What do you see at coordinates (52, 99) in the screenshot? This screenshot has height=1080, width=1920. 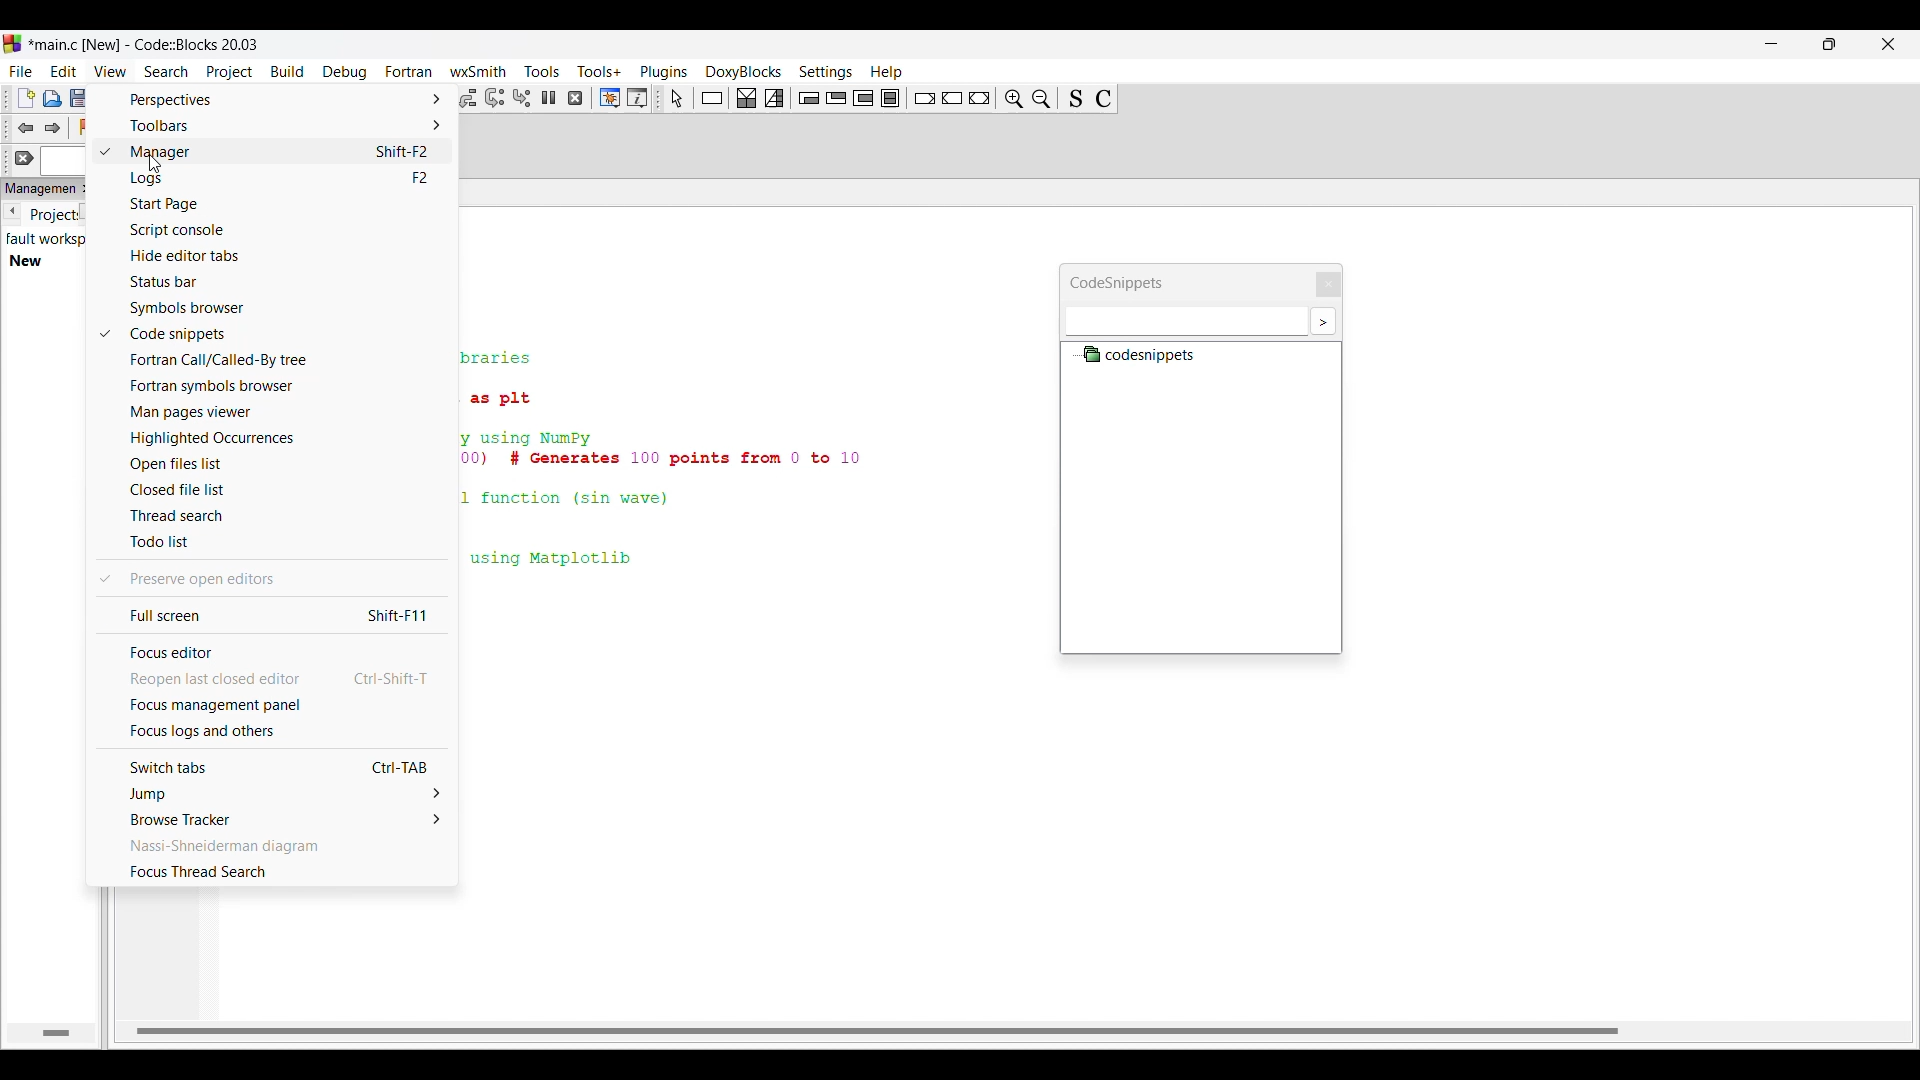 I see `Open` at bounding box center [52, 99].